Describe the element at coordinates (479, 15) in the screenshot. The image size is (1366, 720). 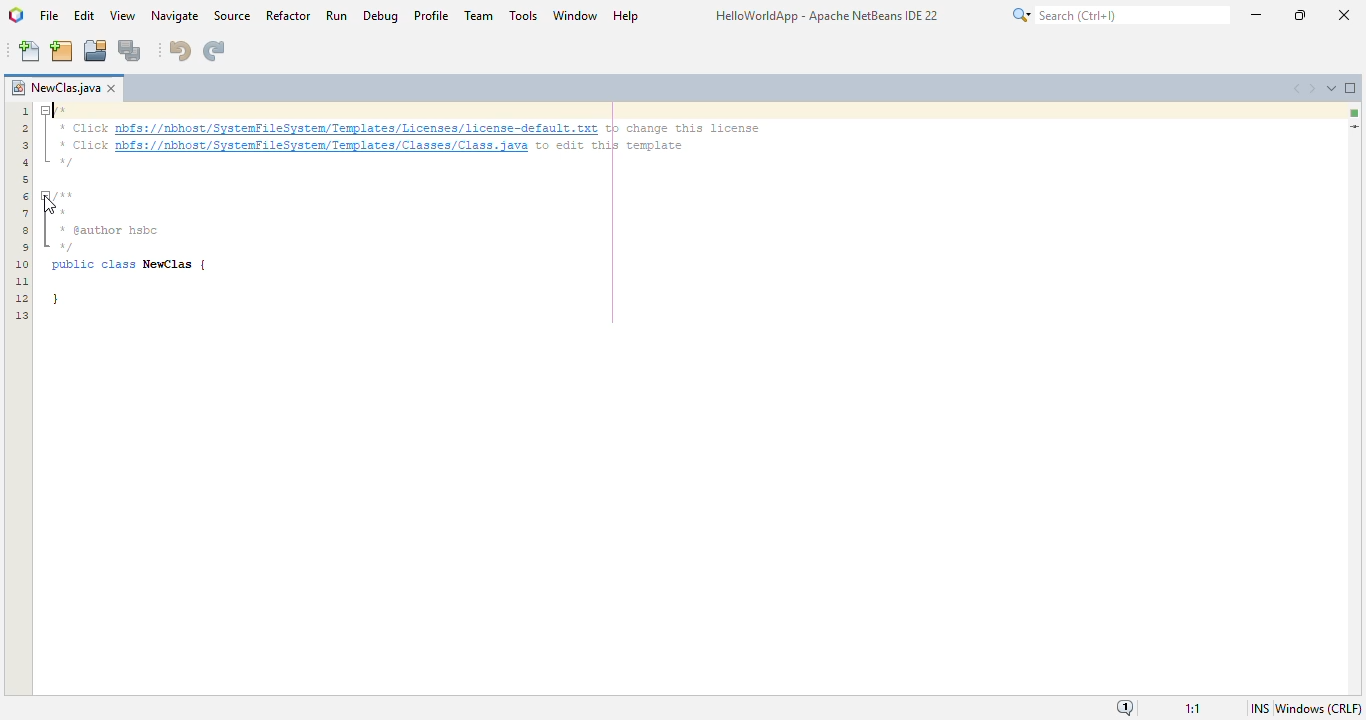
I see `team` at that location.